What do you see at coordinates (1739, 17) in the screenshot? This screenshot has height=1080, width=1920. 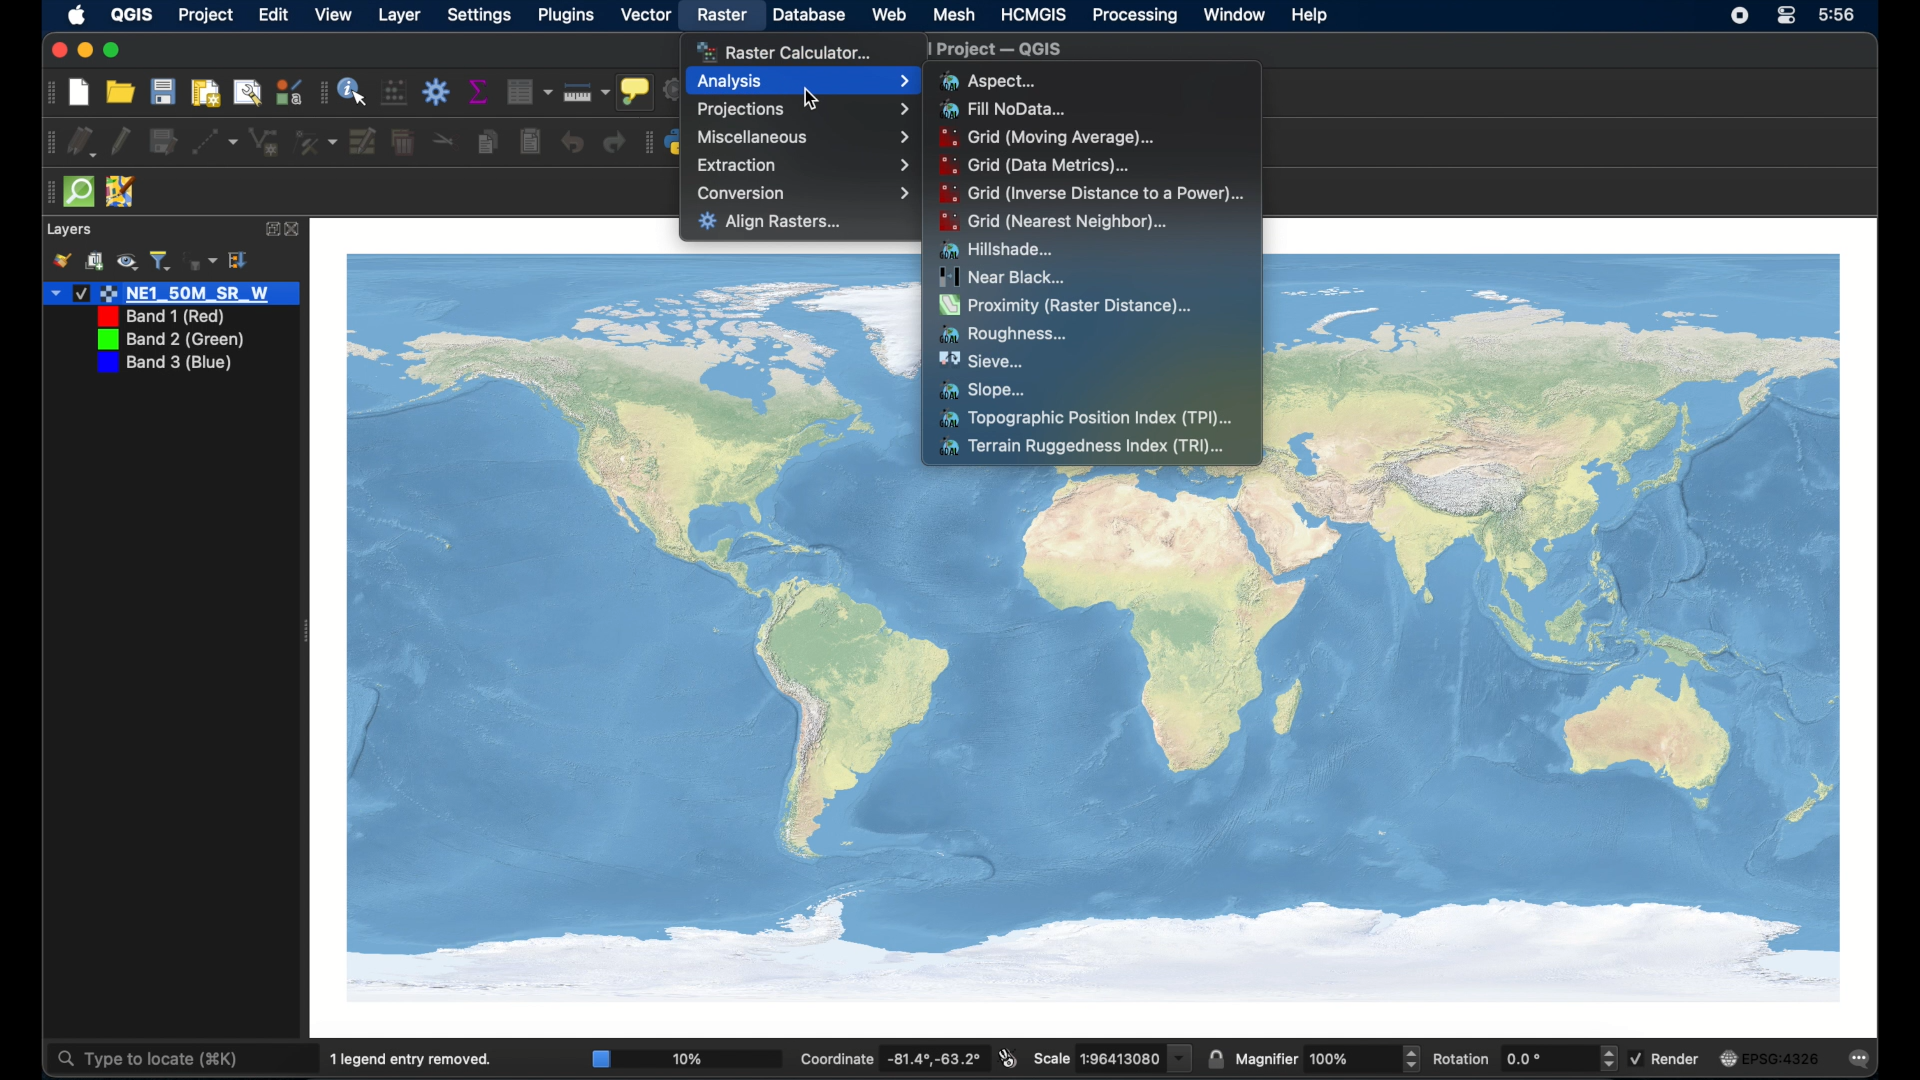 I see `screen recorder icon` at bounding box center [1739, 17].